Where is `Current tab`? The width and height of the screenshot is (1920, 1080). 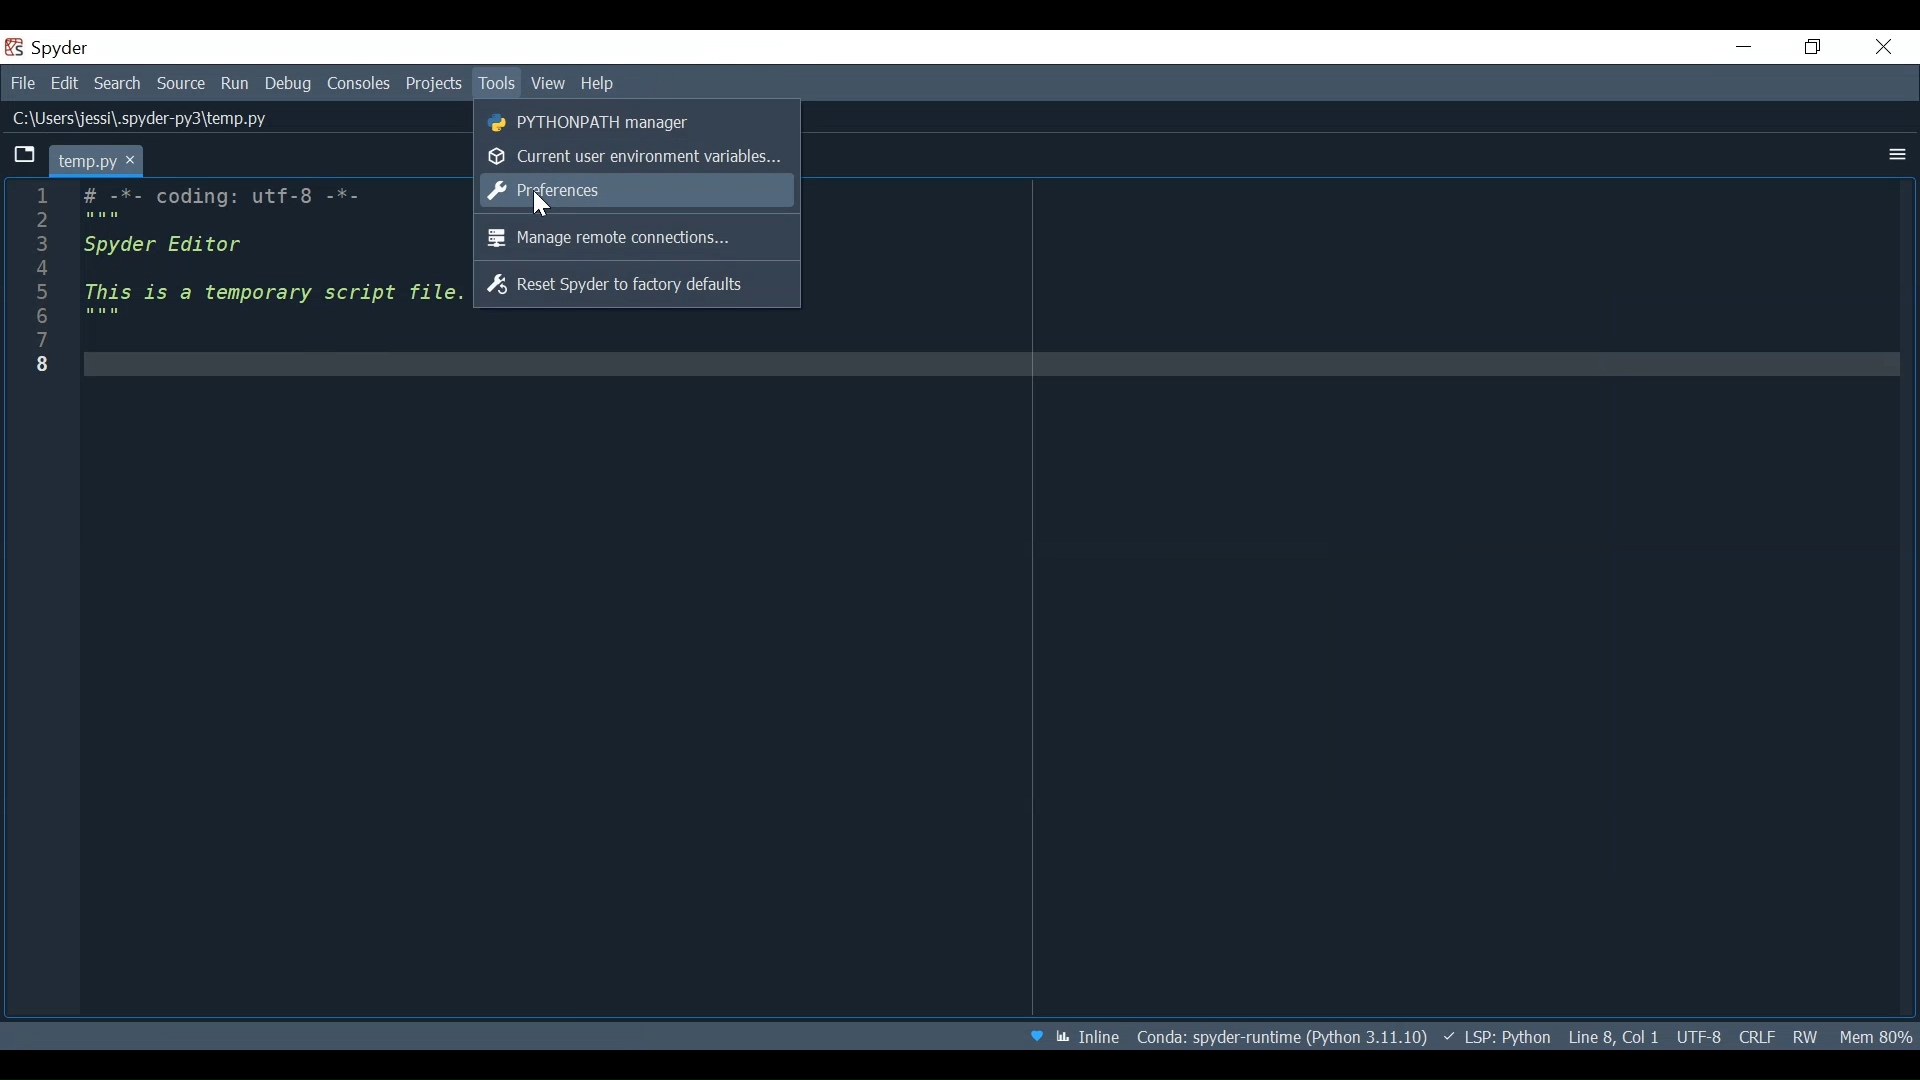 Current tab is located at coordinates (97, 160).